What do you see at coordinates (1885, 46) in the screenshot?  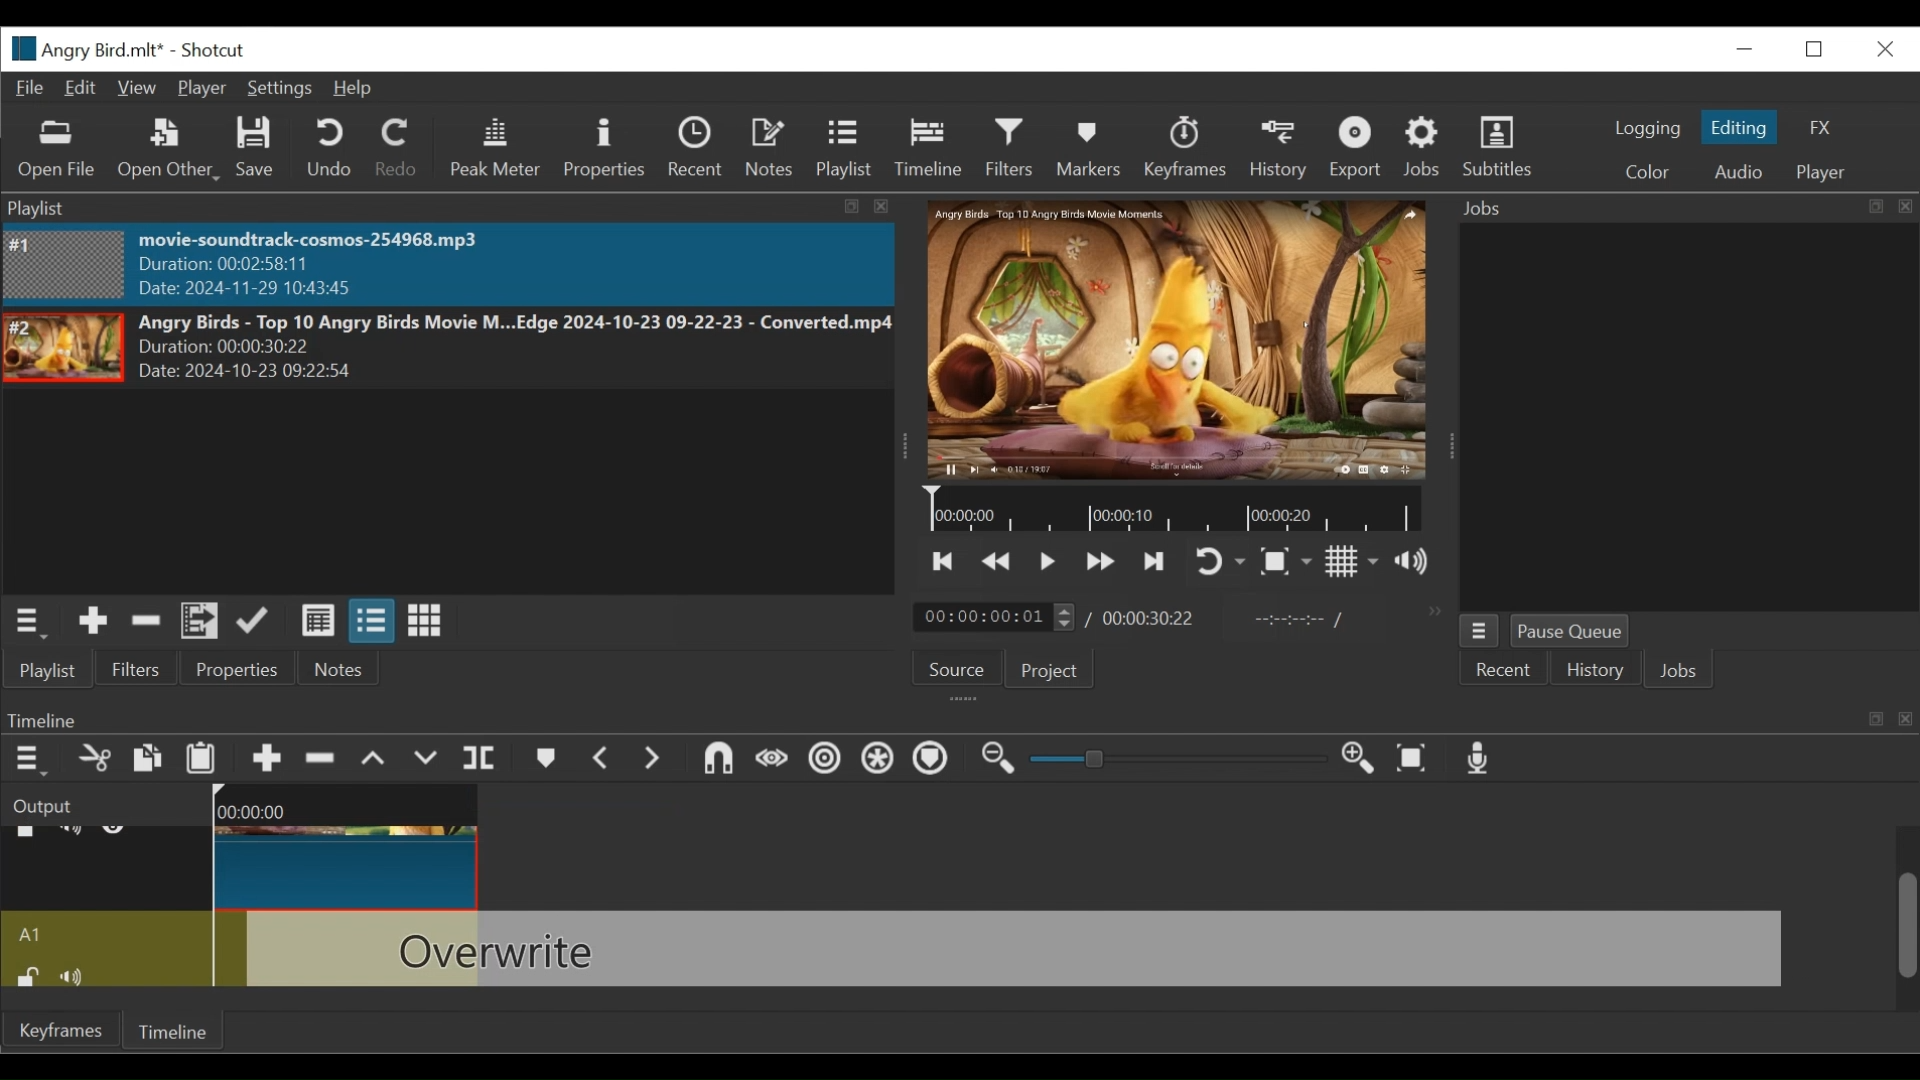 I see `Close` at bounding box center [1885, 46].